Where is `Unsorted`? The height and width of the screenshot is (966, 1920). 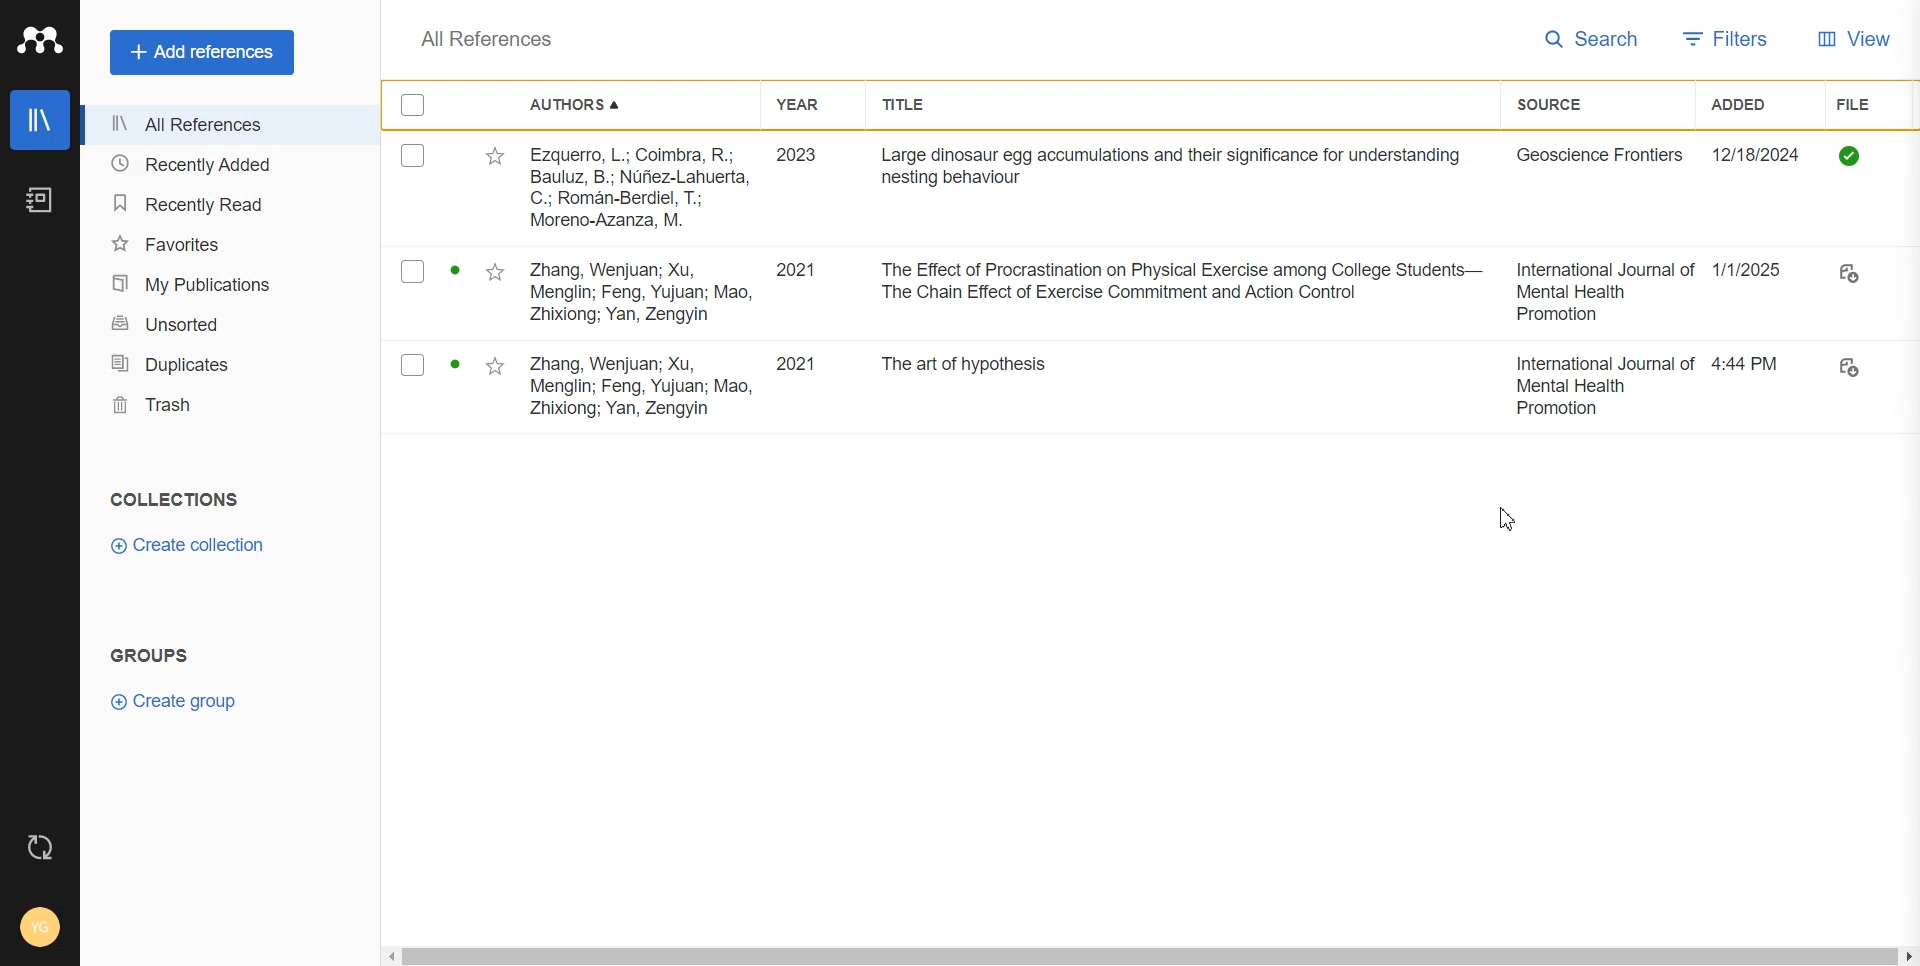 Unsorted is located at coordinates (215, 323).